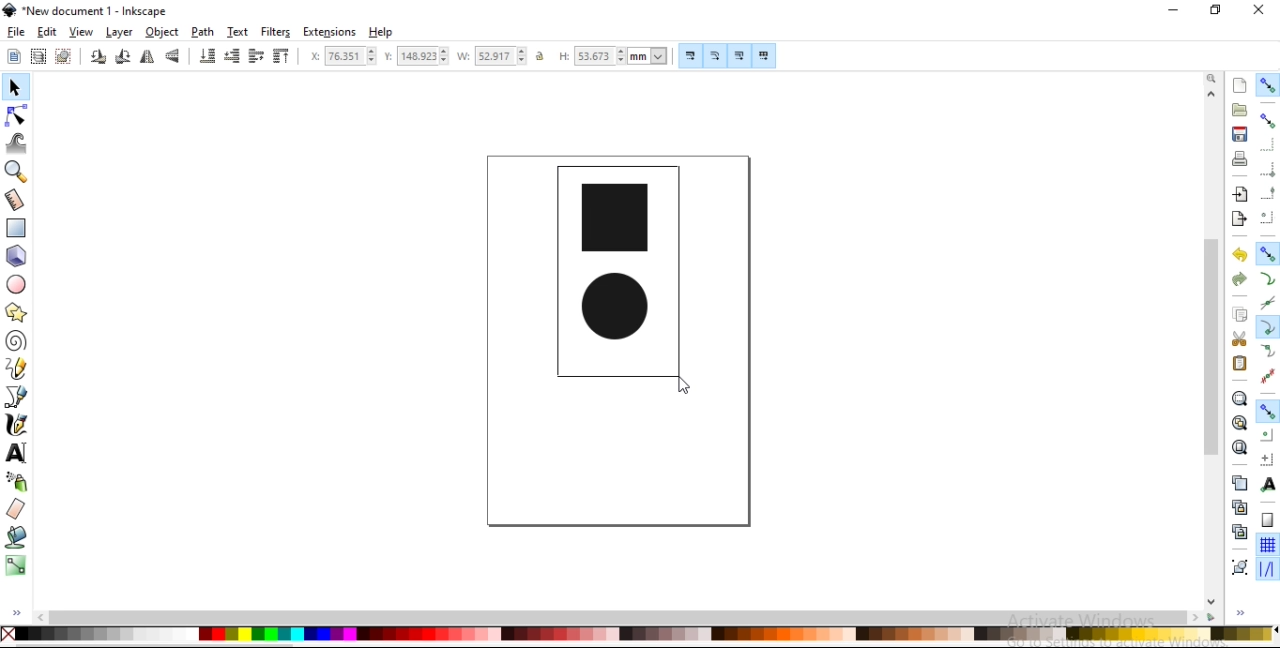 Image resolution: width=1280 pixels, height=648 pixels. What do you see at coordinates (1268, 146) in the screenshot?
I see `snap to edges of bounding box` at bounding box center [1268, 146].